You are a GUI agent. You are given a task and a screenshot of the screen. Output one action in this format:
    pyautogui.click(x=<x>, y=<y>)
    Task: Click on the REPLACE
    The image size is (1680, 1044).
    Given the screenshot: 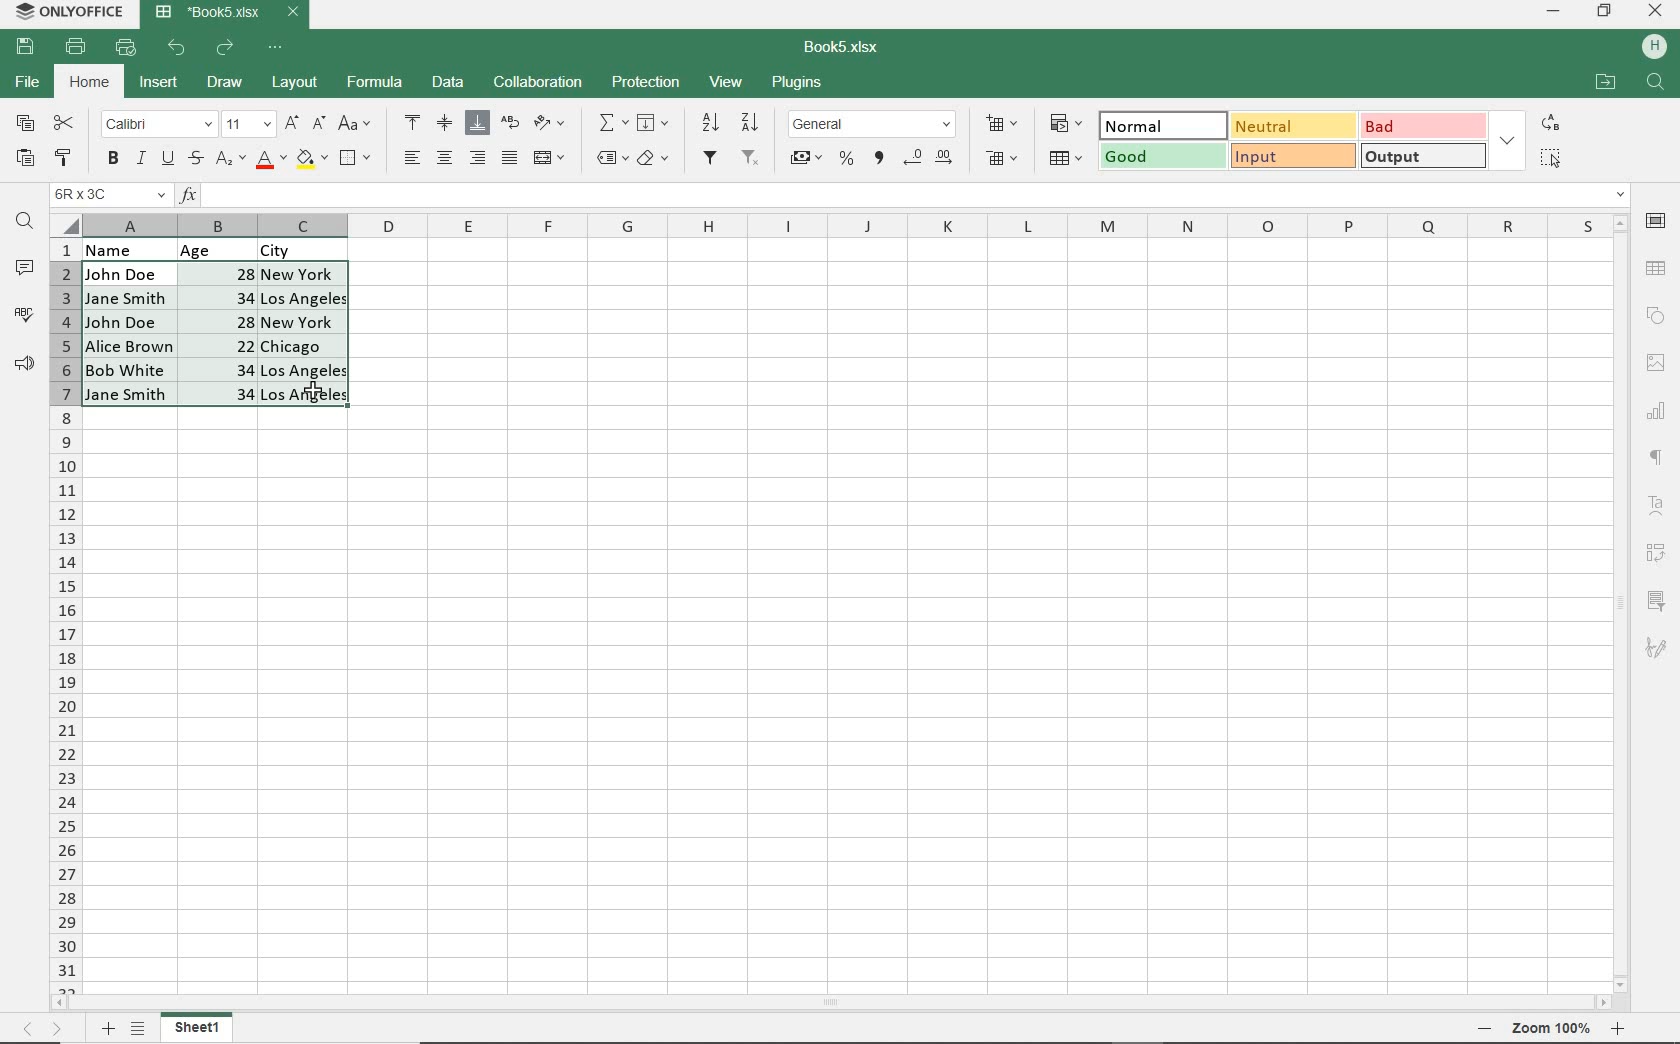 What is the action you would take?
    pyautogui.click(x=1549, y=122)
    